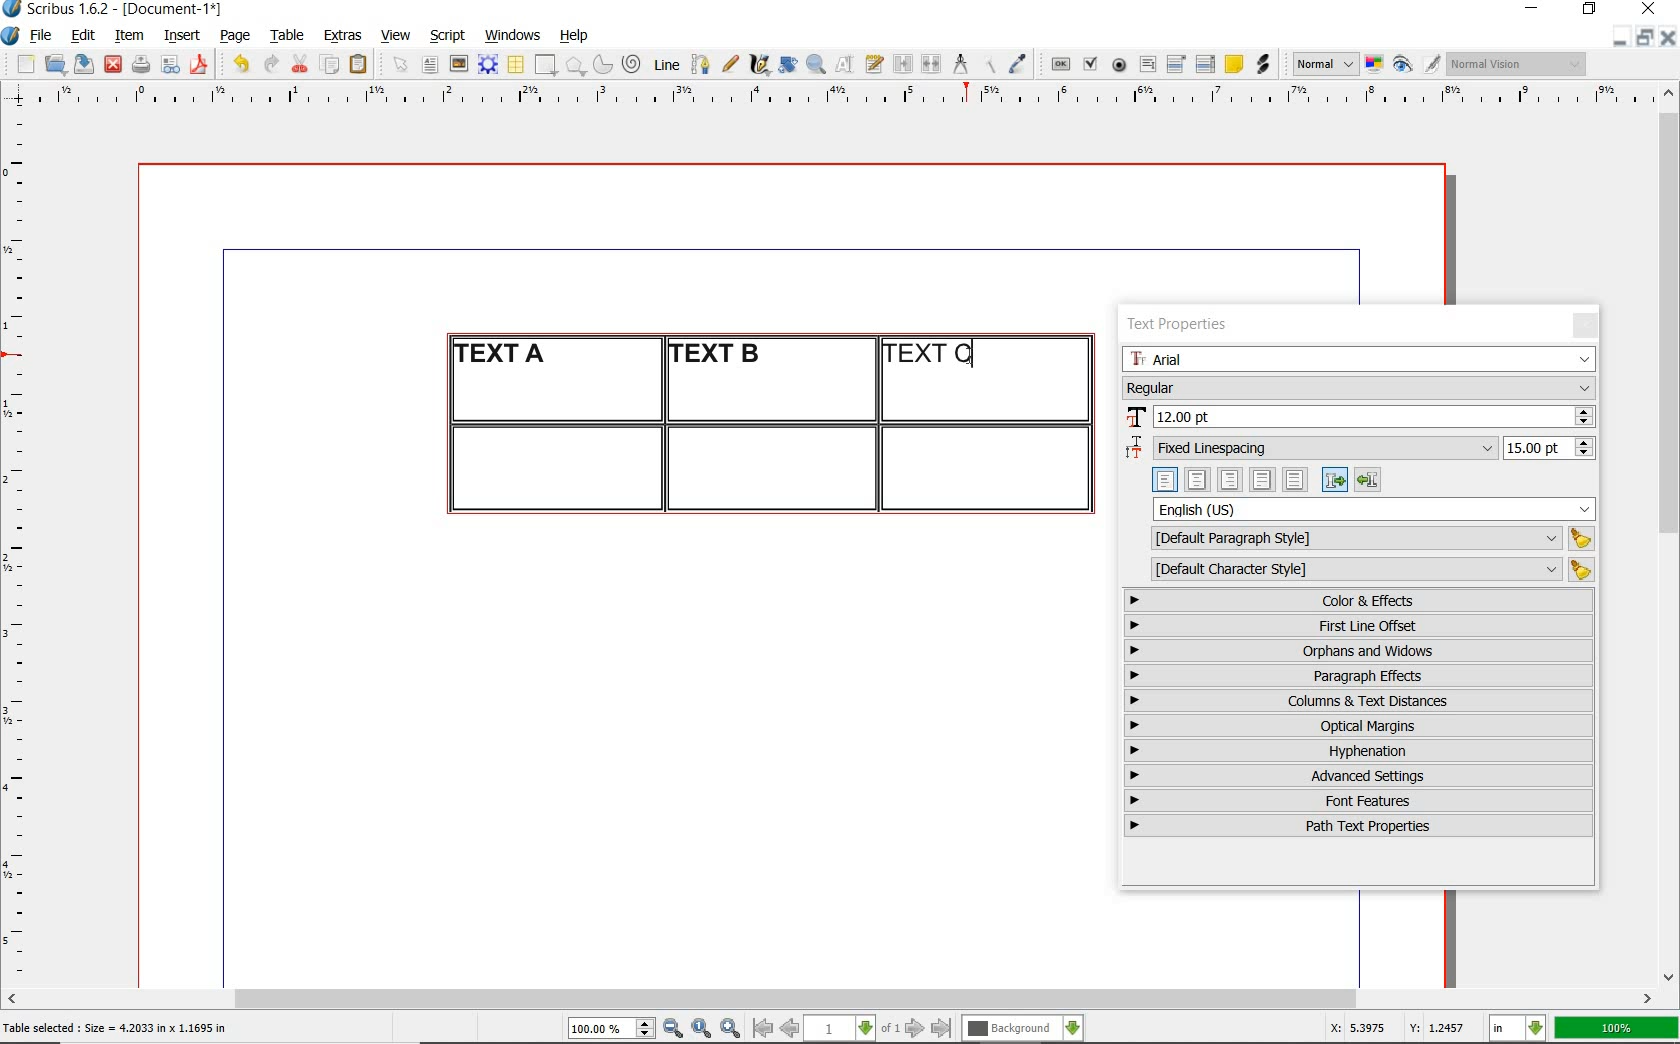 The width and height of the screenshot is (1680, 1044). I want to click on optical margins, so click(1360, 726).